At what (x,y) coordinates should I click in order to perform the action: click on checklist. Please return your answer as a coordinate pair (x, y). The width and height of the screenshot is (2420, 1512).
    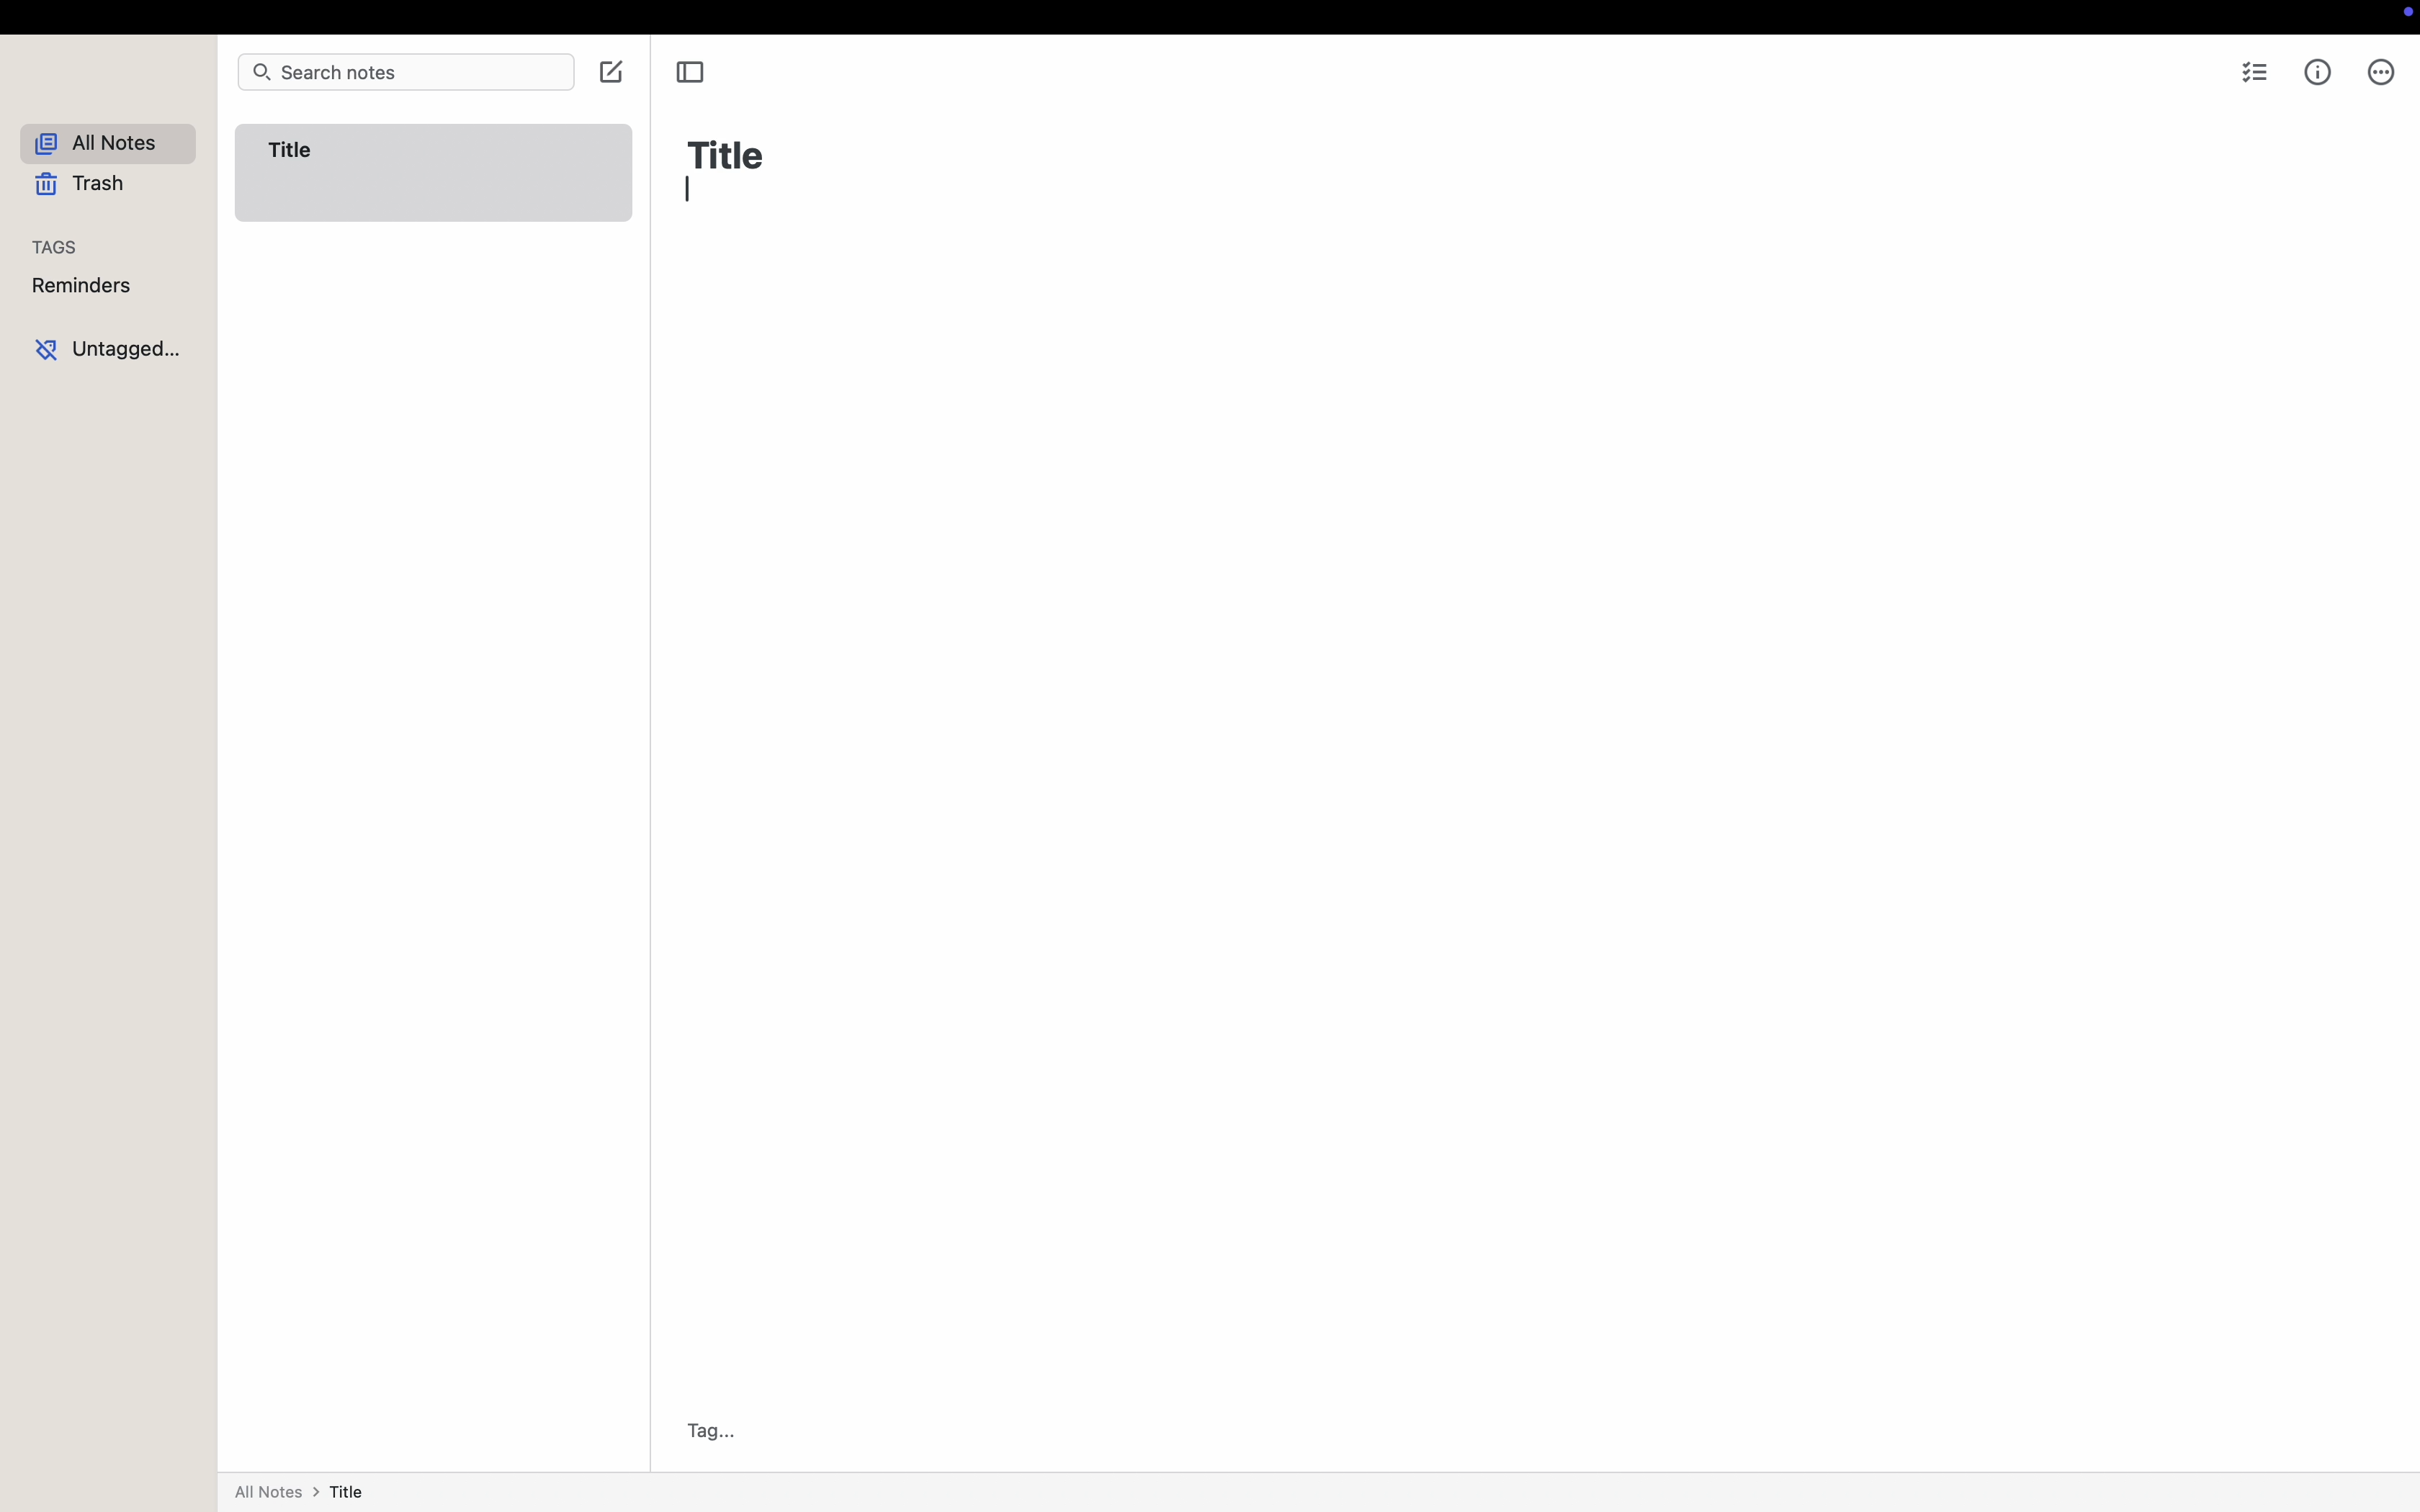
    Looking at the image, I should click on (2250, 76).